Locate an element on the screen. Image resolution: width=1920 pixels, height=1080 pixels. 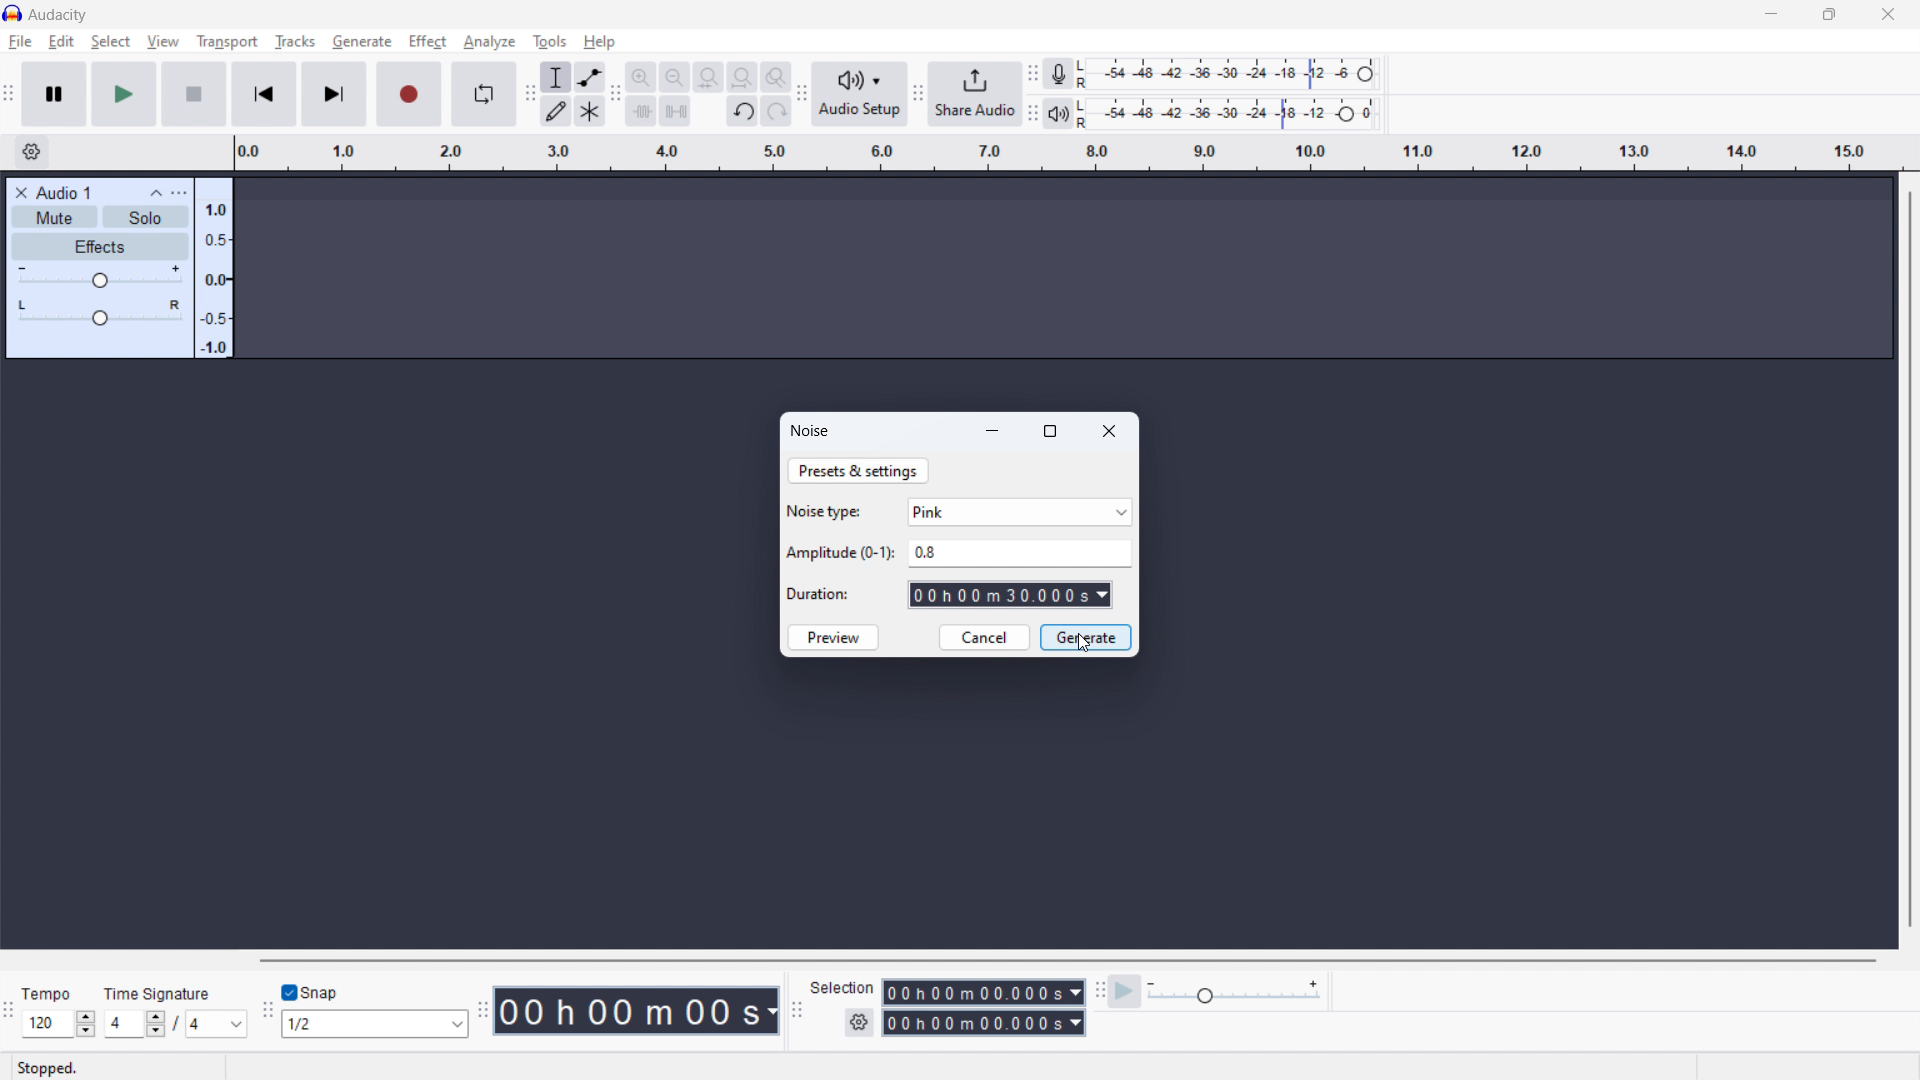
tracks is located at coordinates (294, 42).